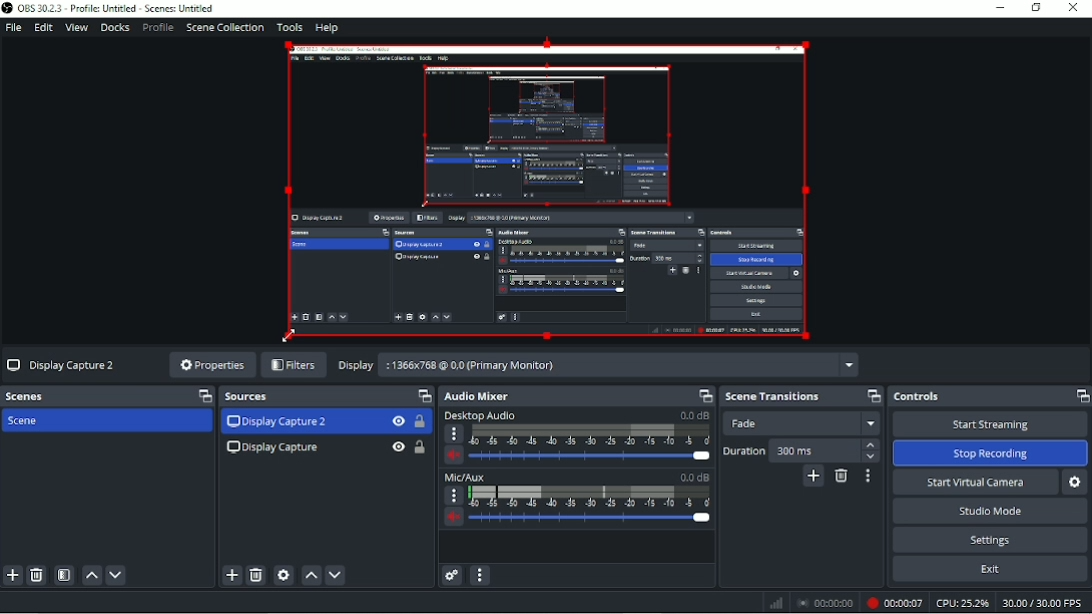 The height and width of the screenshot is (614, 1092). I want to click on Configure virtual camera, so click(1075, 484).